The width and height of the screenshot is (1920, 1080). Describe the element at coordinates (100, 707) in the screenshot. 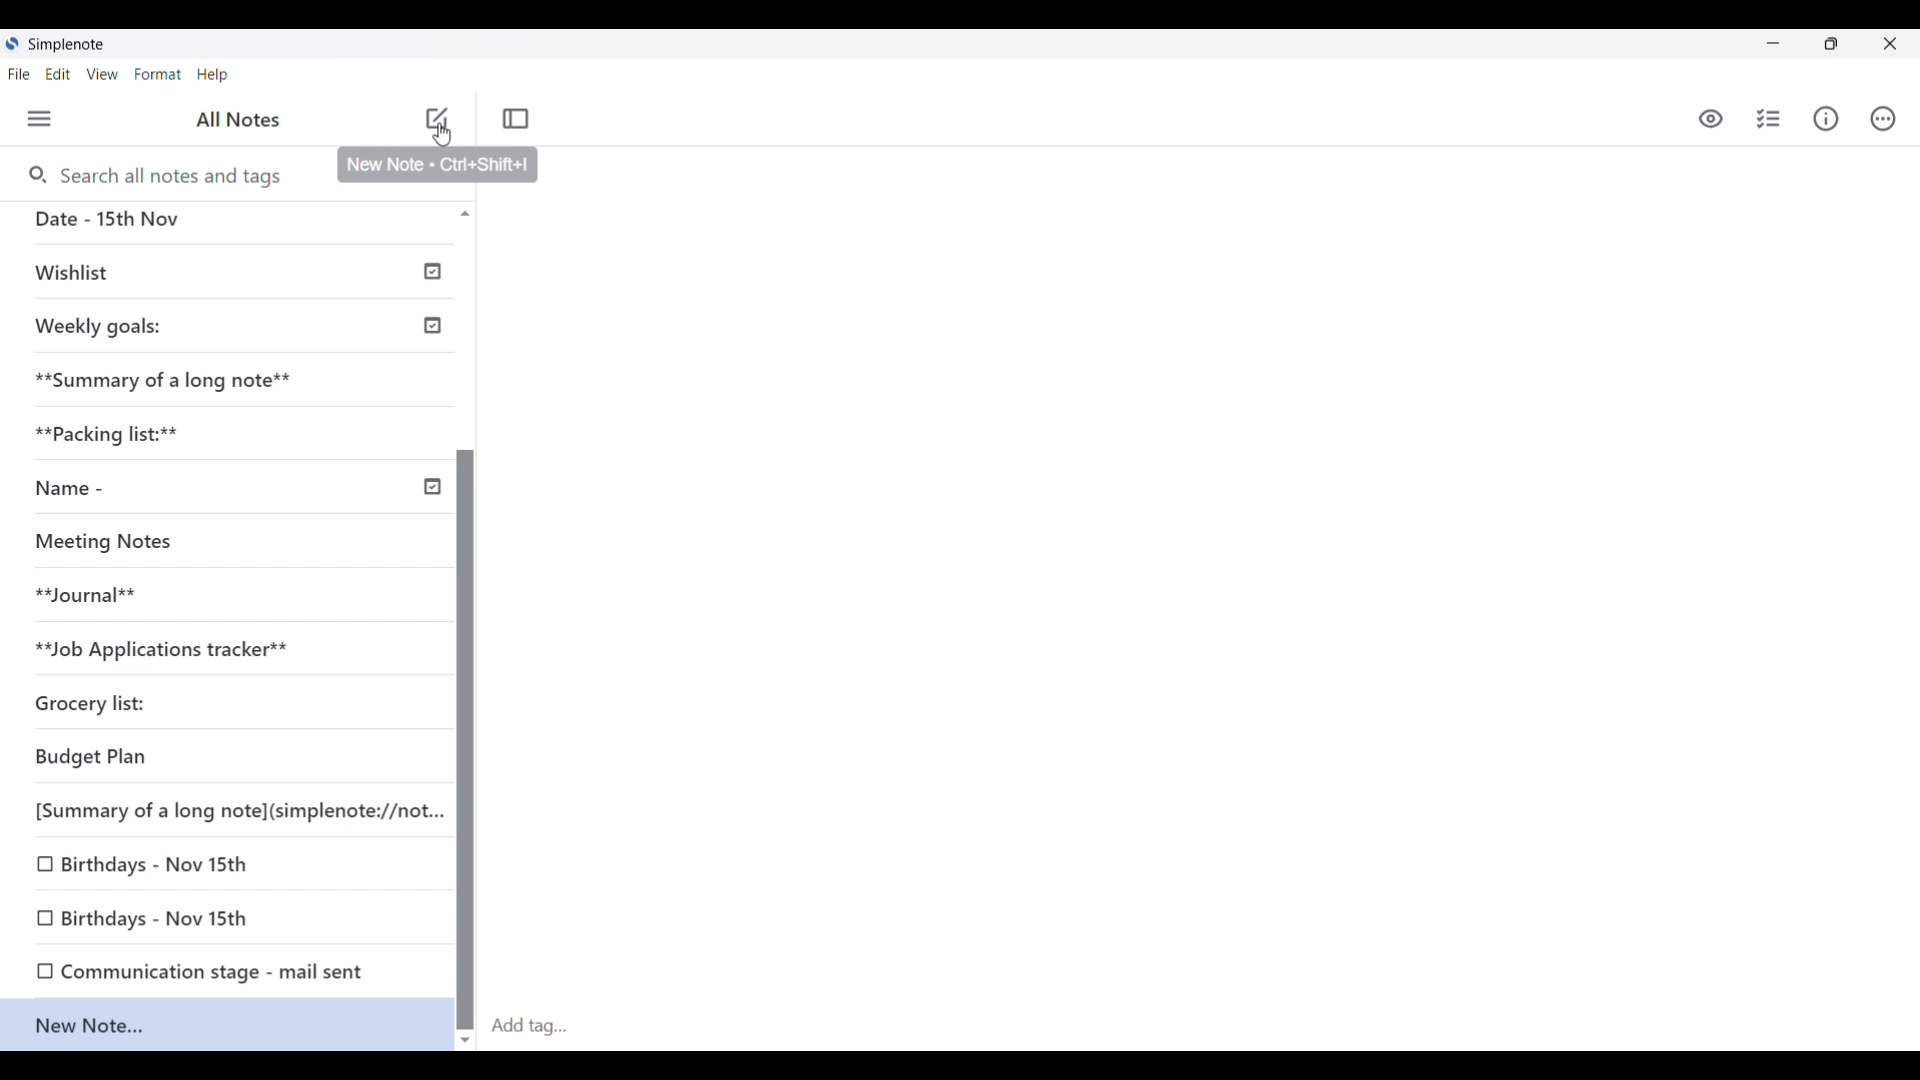

I see `Grocery list:` at that location.